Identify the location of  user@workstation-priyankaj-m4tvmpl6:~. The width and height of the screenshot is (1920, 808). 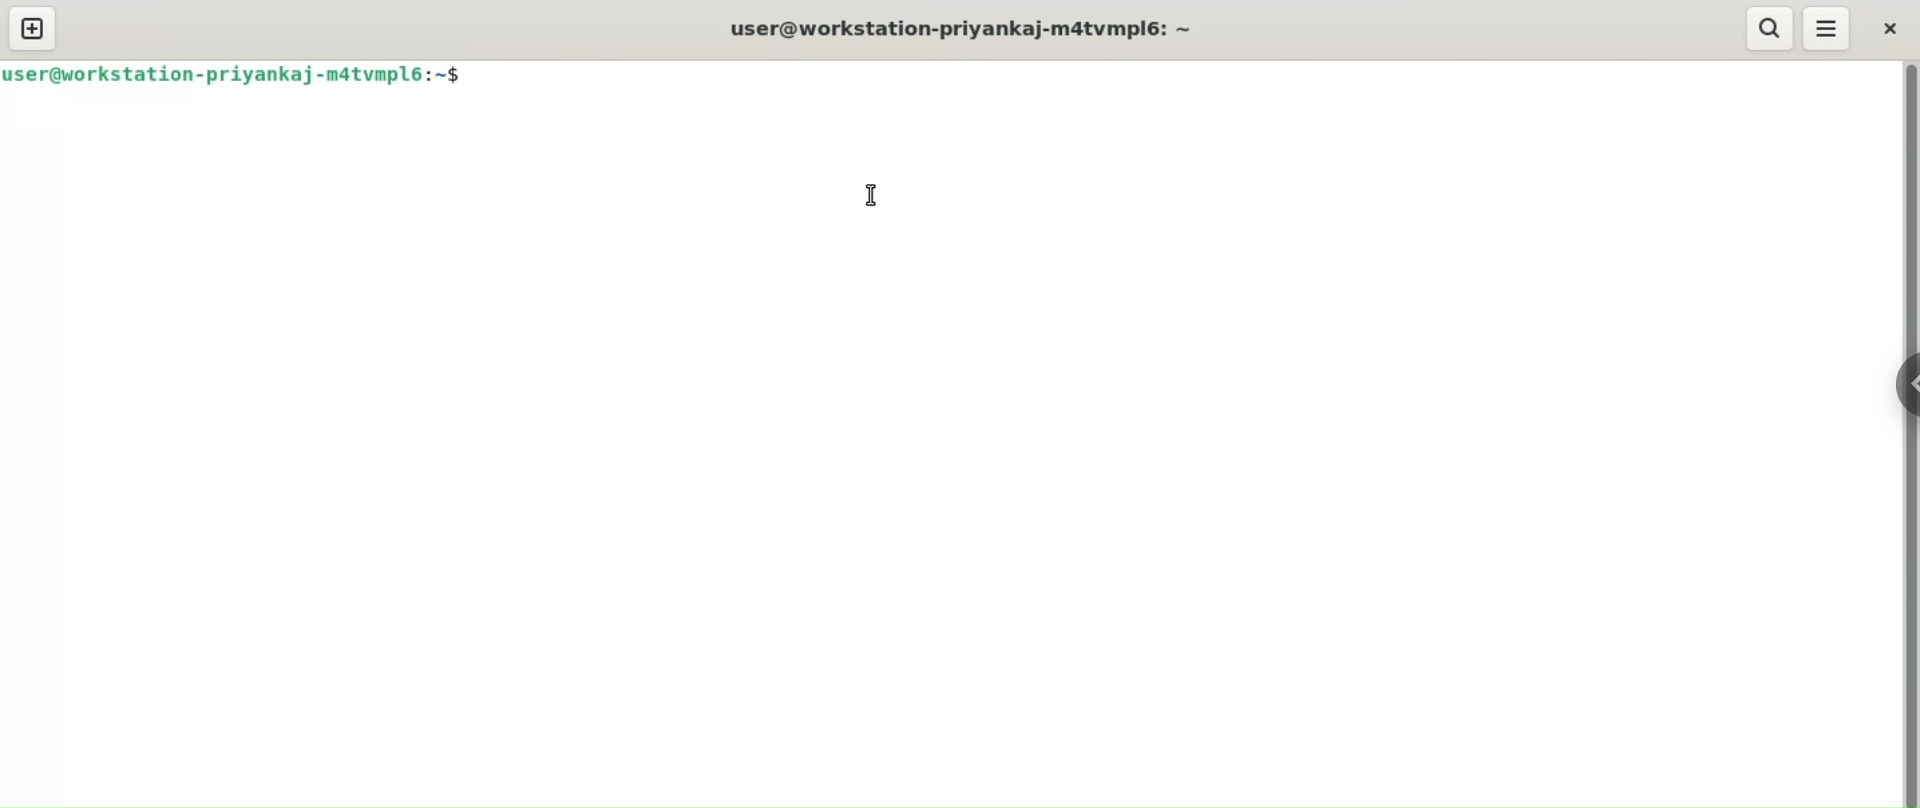
(964, 28).